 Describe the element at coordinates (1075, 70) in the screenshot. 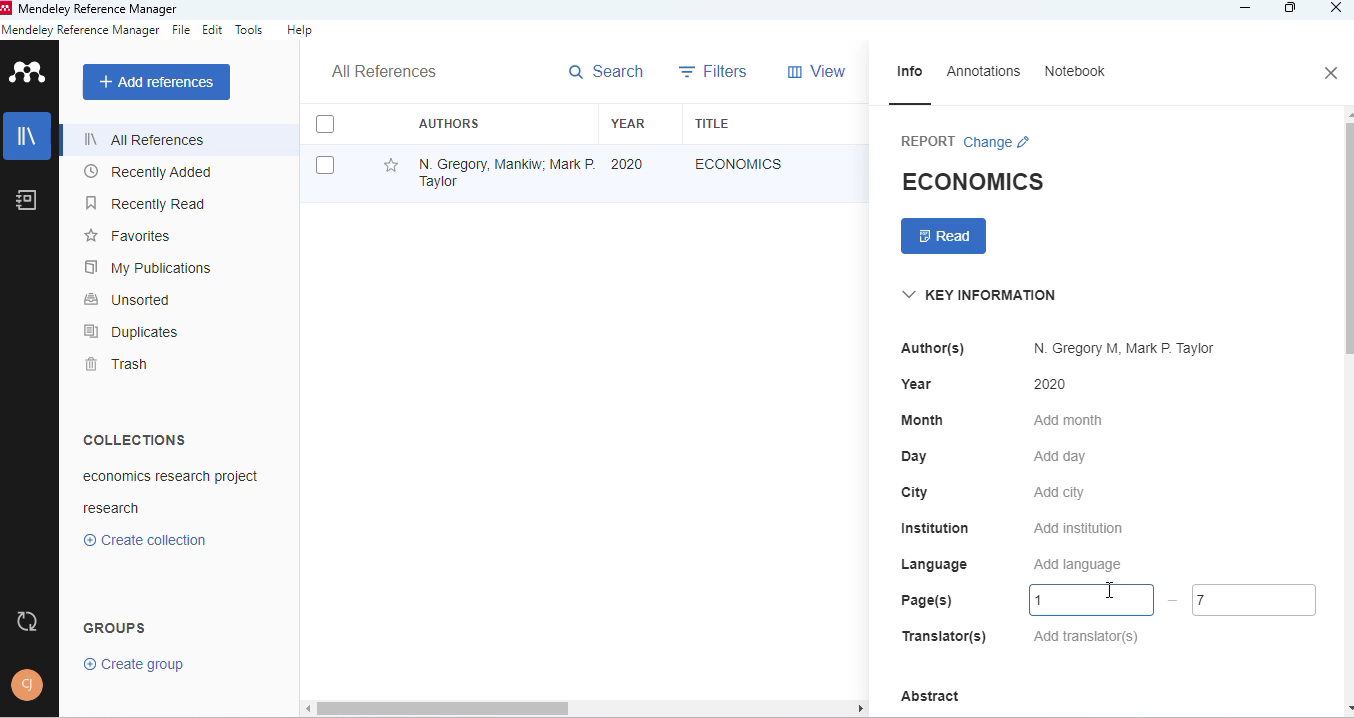

I see `notebook` at that location.